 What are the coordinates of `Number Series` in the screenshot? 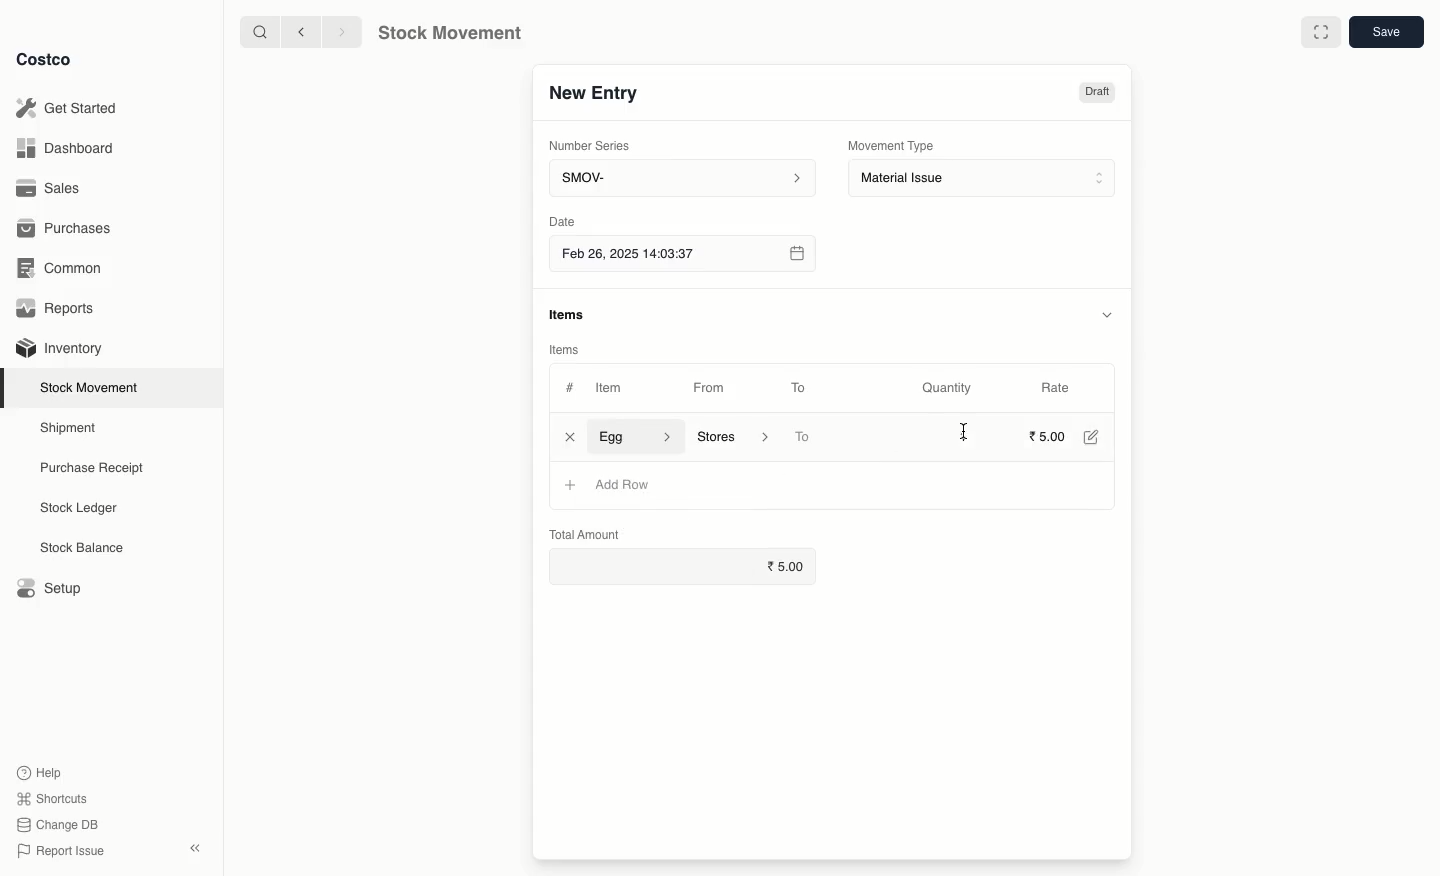 It's located at (597, 149).